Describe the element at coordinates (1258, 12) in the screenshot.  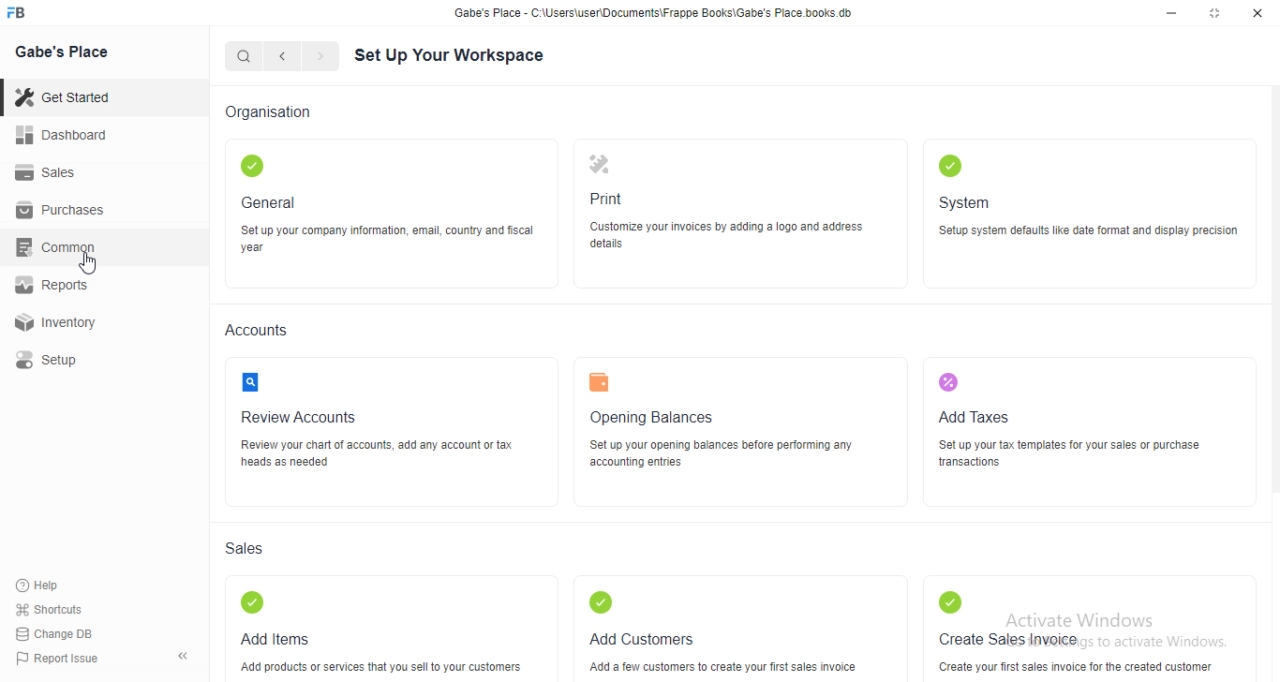
I see `close` at that location.